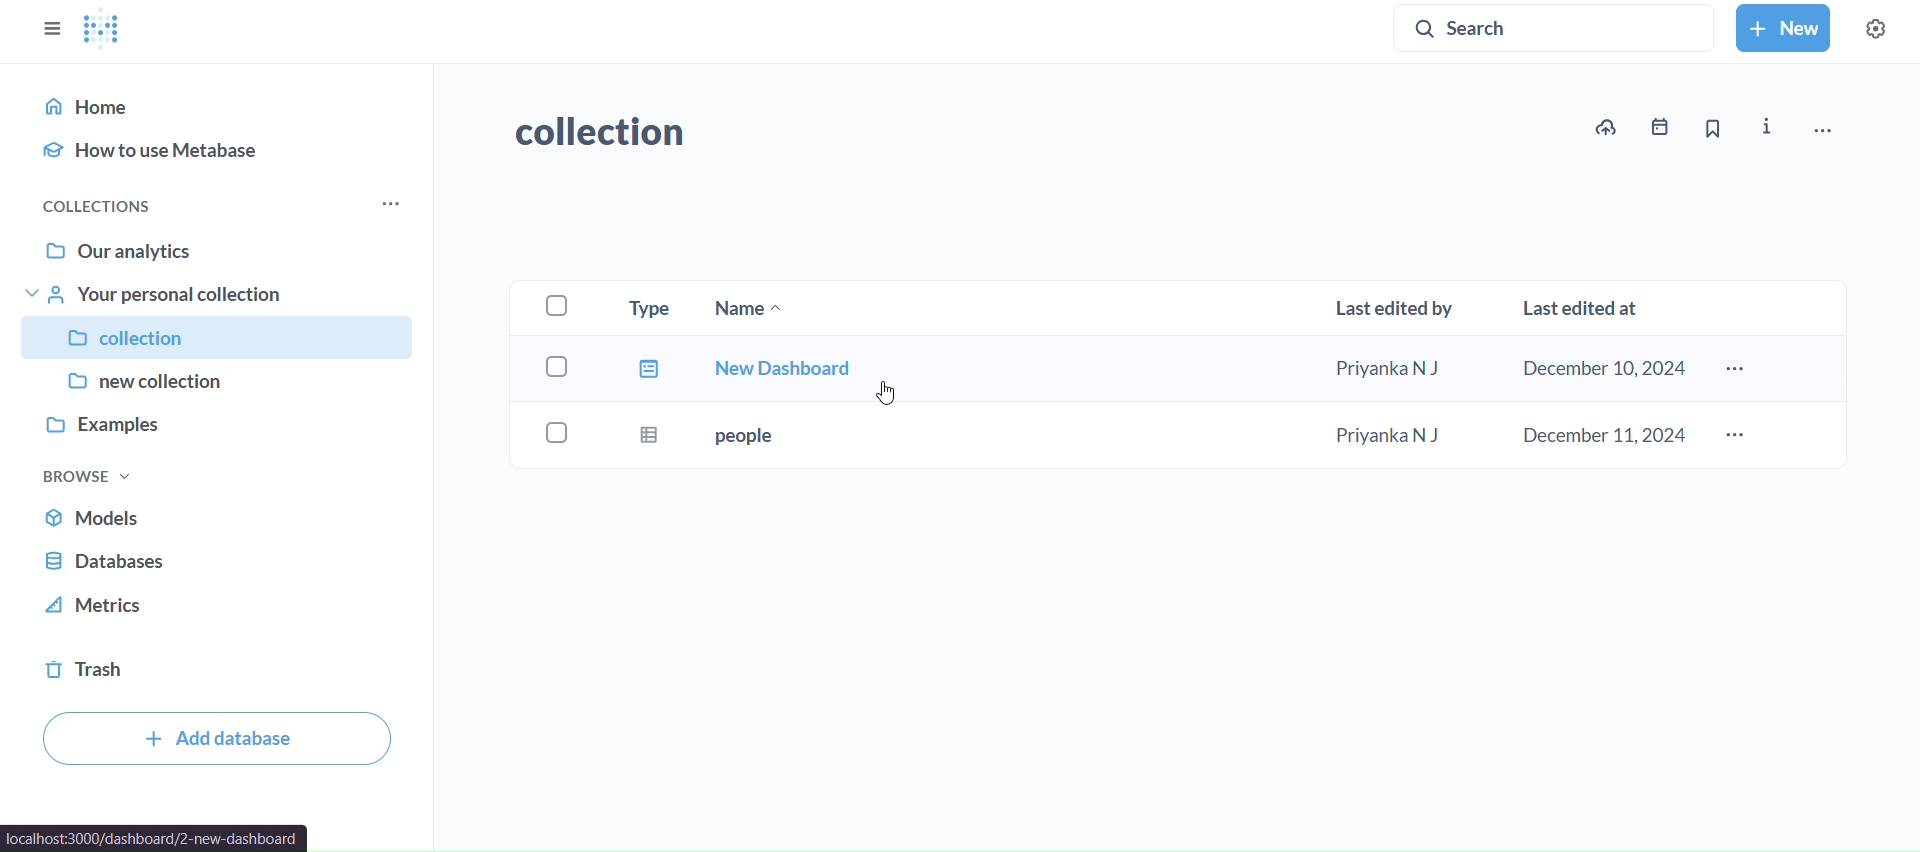 This screenshot has width=1920, height=852. What do you see at coordinates (1736, 371) in the screenshot?
I see `more` at bounding box center [1736, 371].